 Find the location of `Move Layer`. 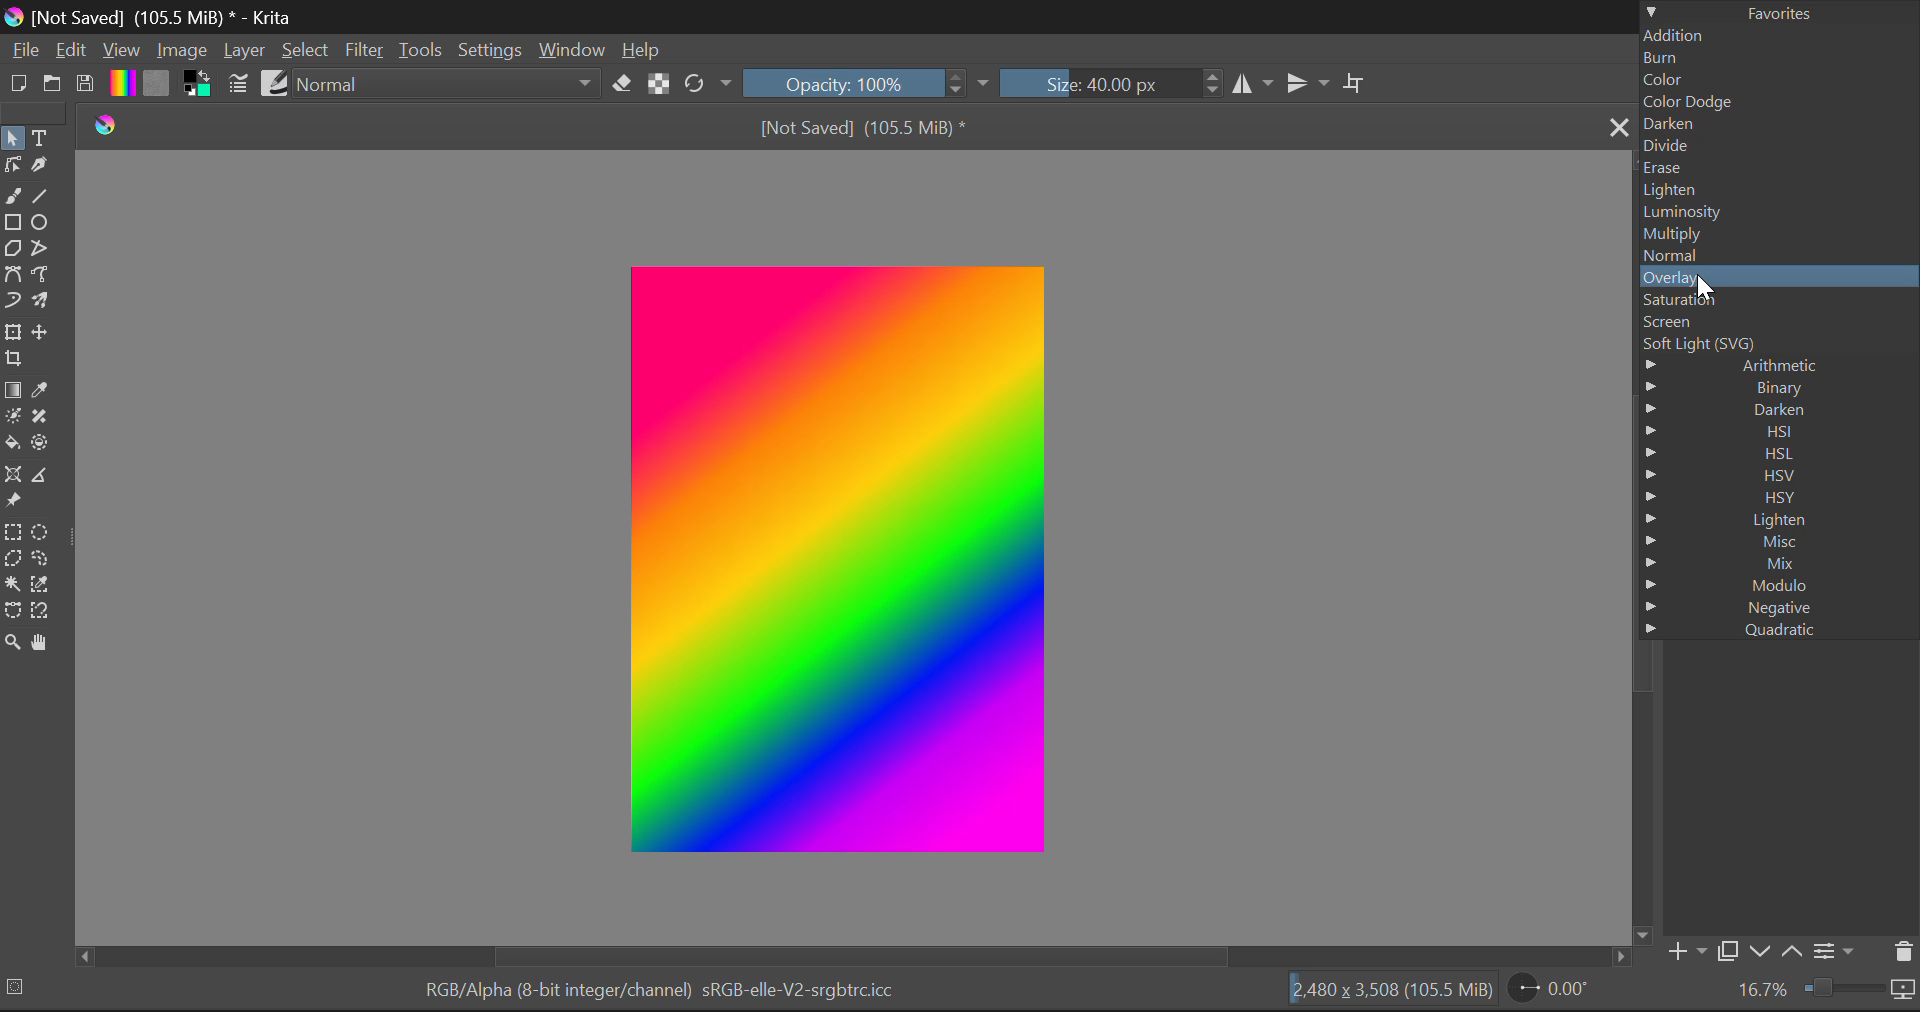

Move Layer is located at coordinates (44, 328).